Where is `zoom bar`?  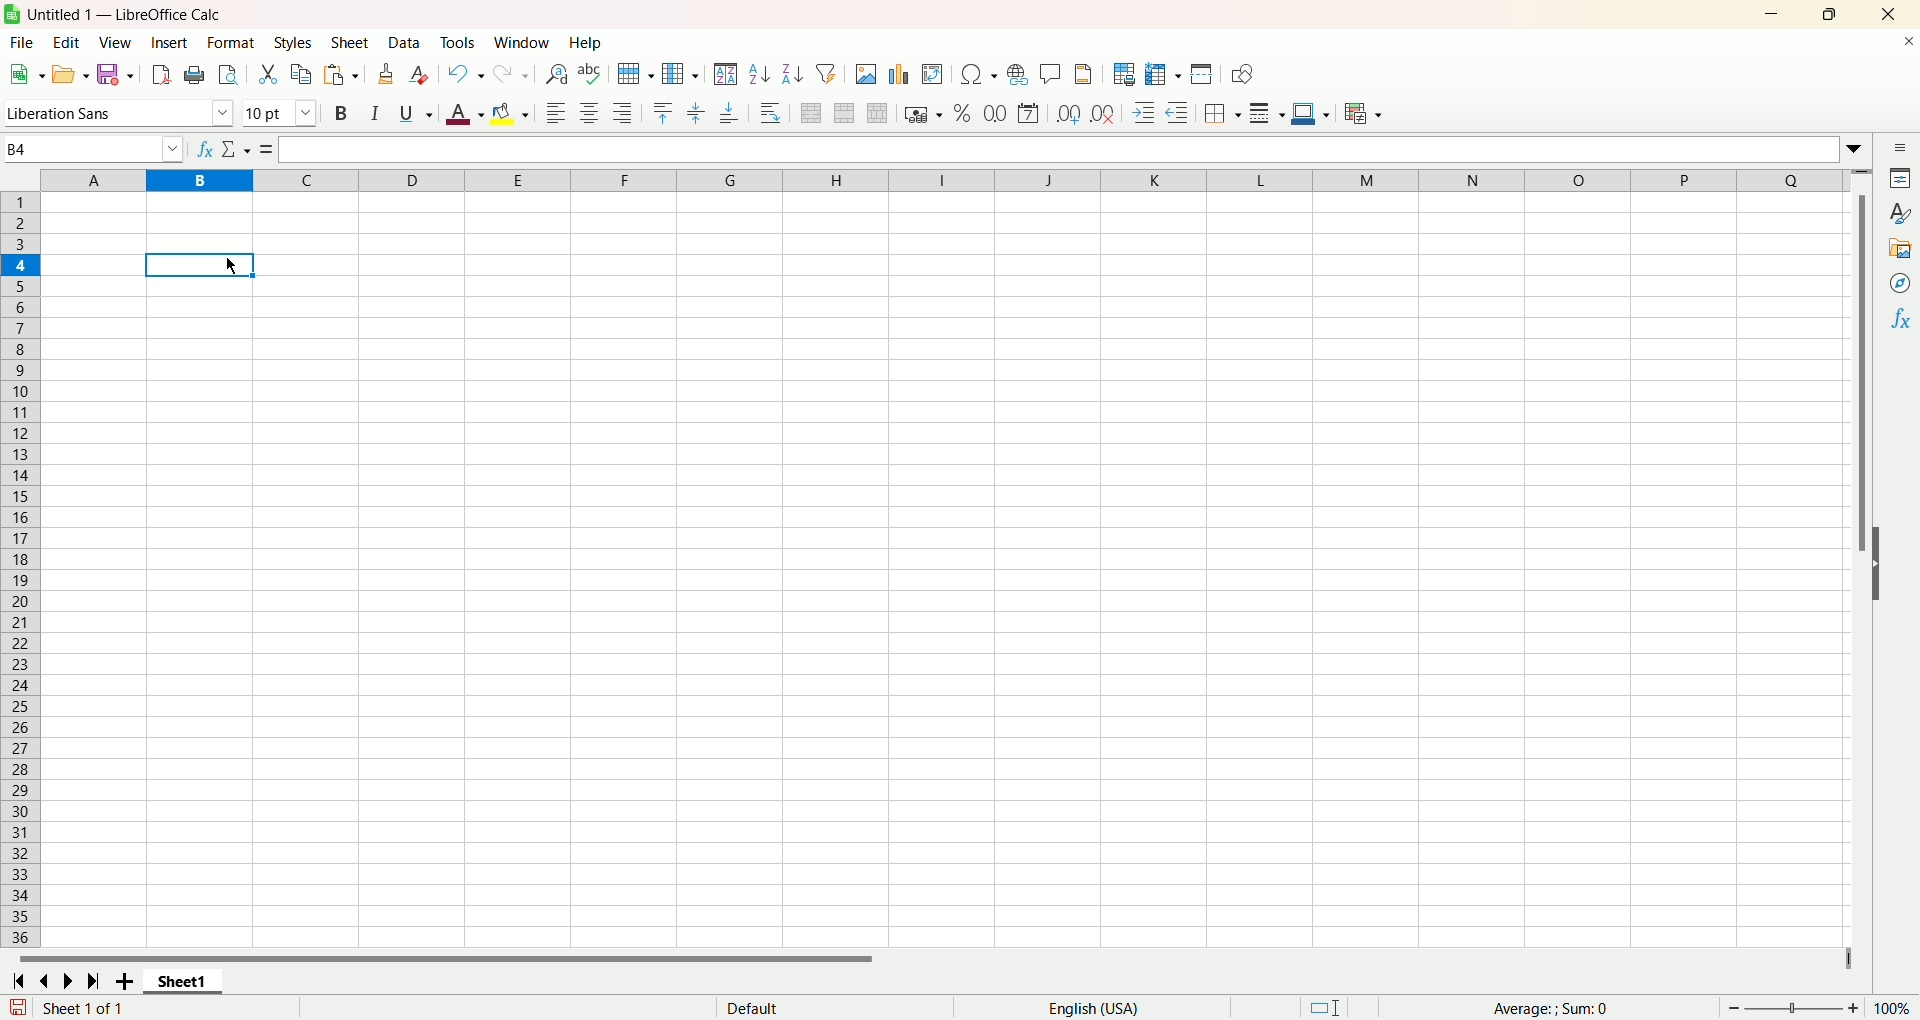 zoom bar is located at coordinates (1793, 1008).